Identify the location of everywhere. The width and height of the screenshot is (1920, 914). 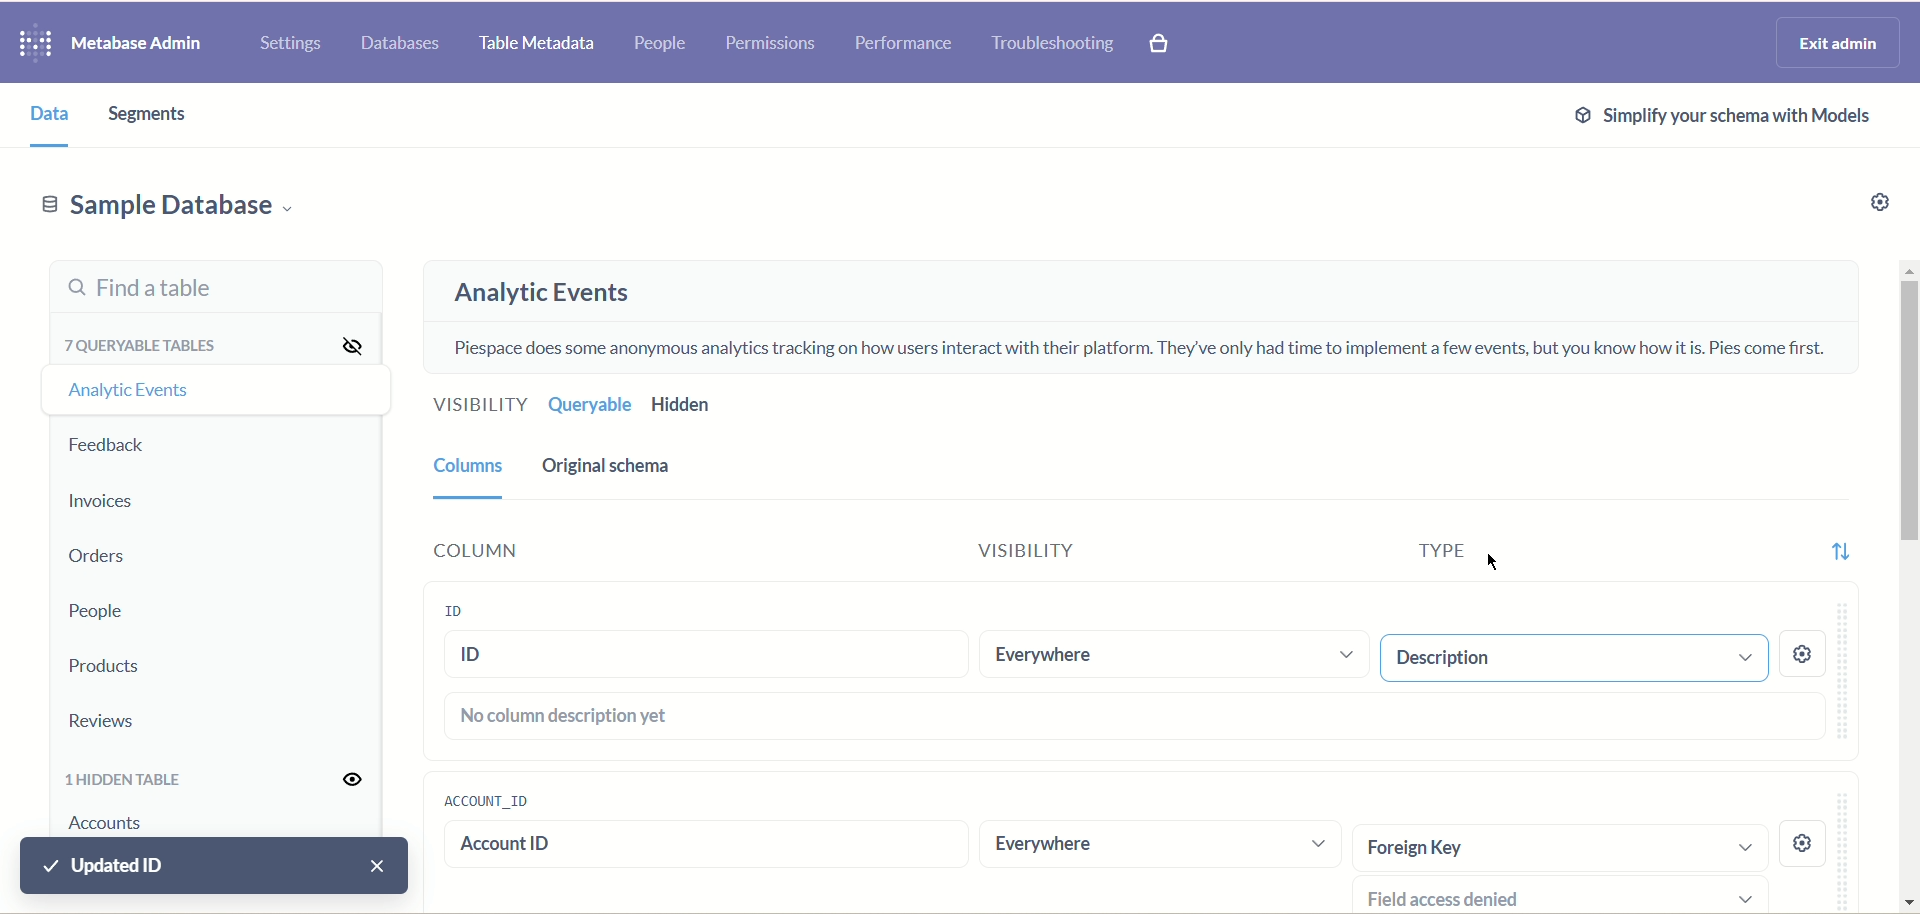
(1179, 654).